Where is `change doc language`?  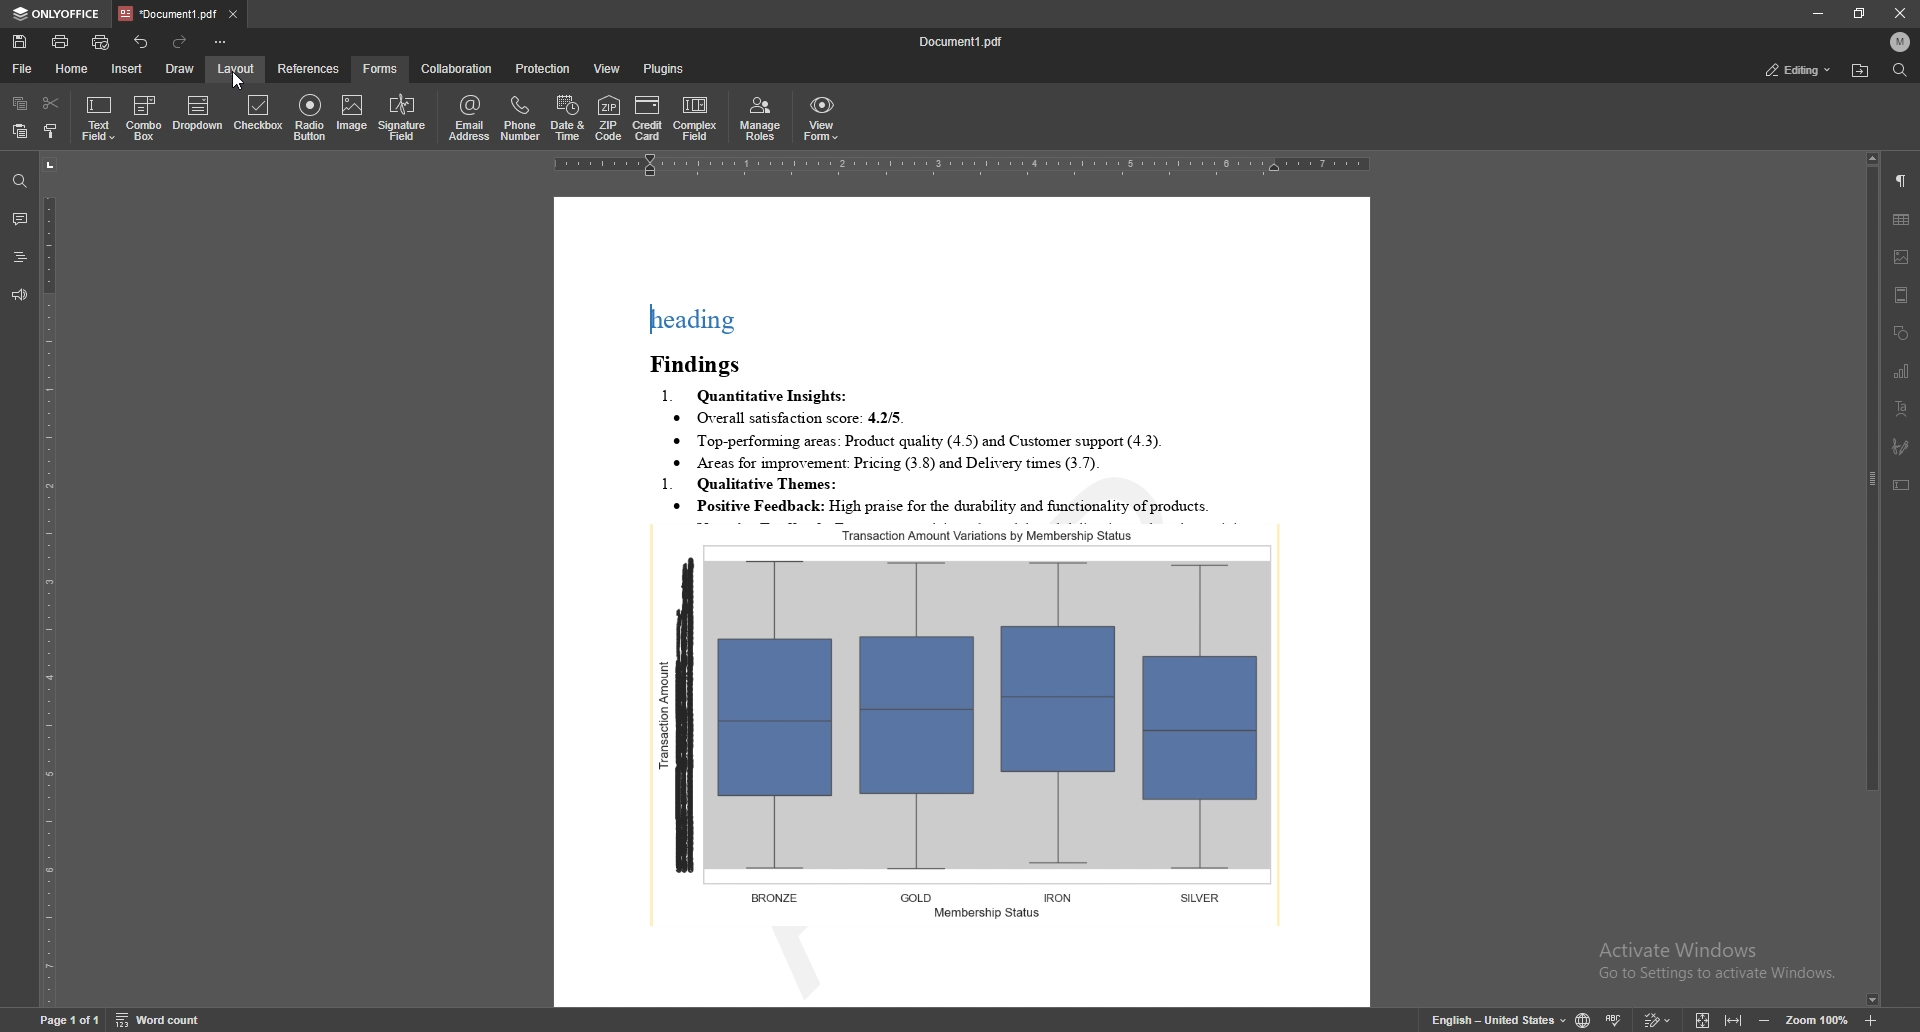 change doc language is located at coordinates (1584, 1018).